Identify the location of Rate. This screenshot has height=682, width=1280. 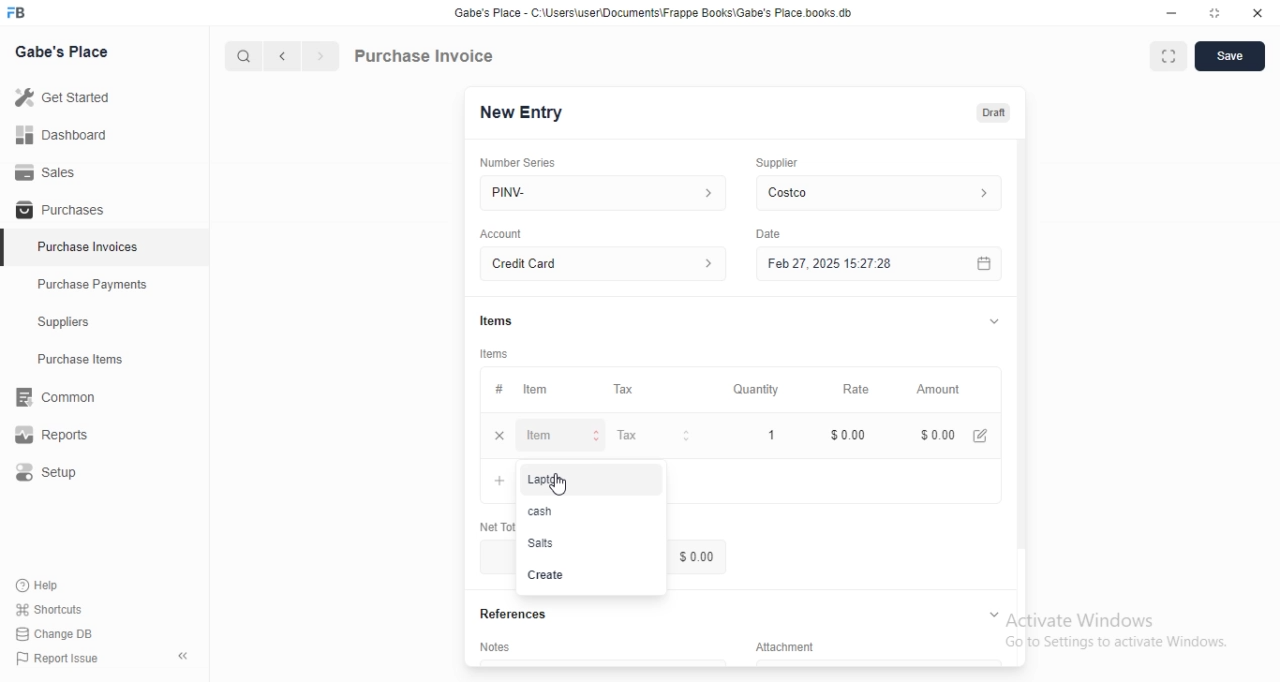
(841, 389).